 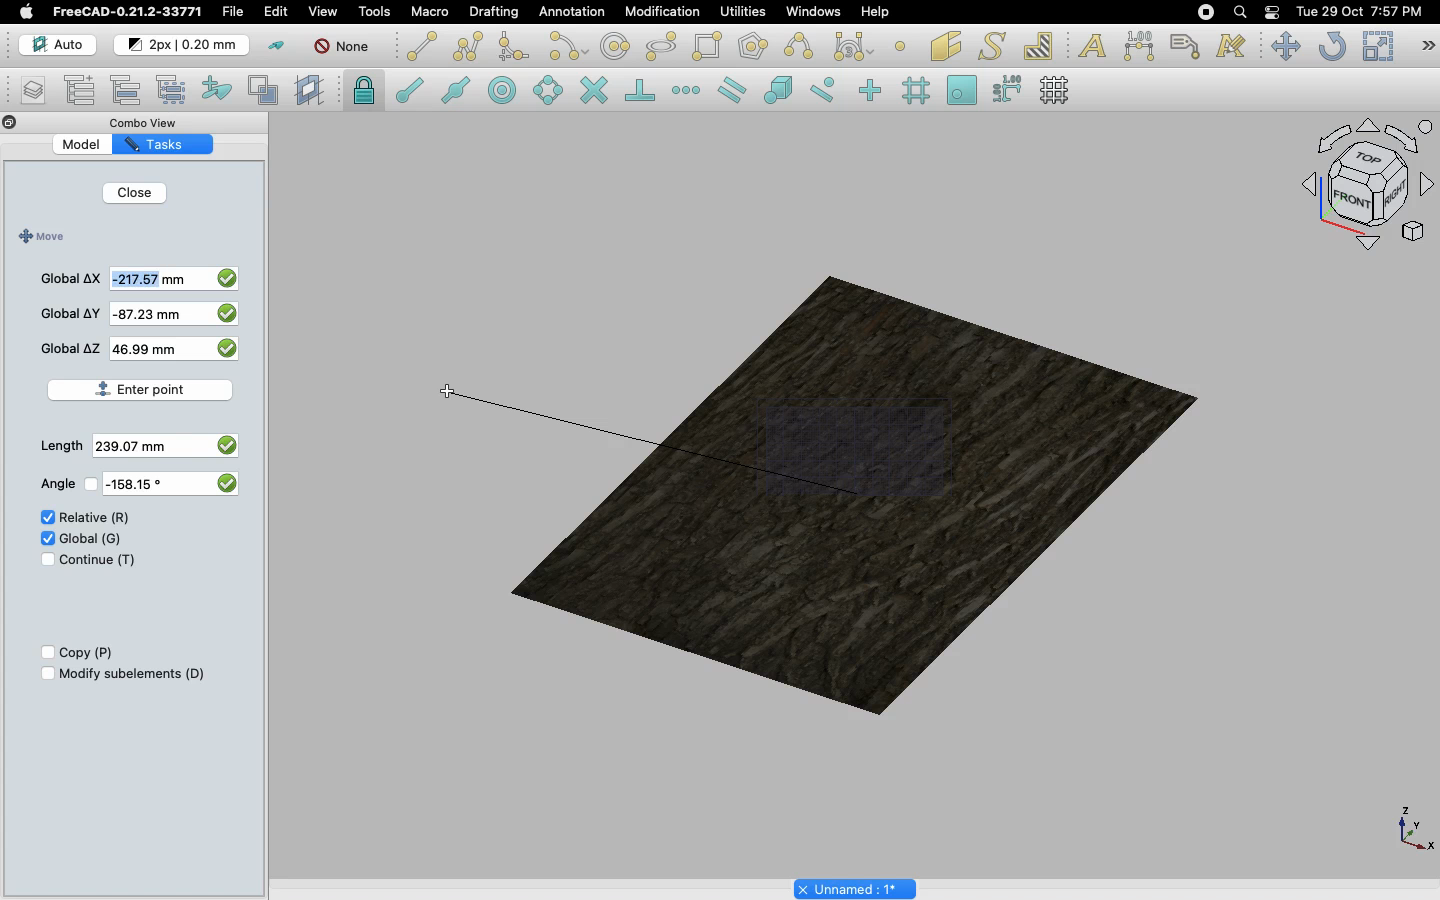 I want to click on Autogroup off, so click(x=345, y=48).